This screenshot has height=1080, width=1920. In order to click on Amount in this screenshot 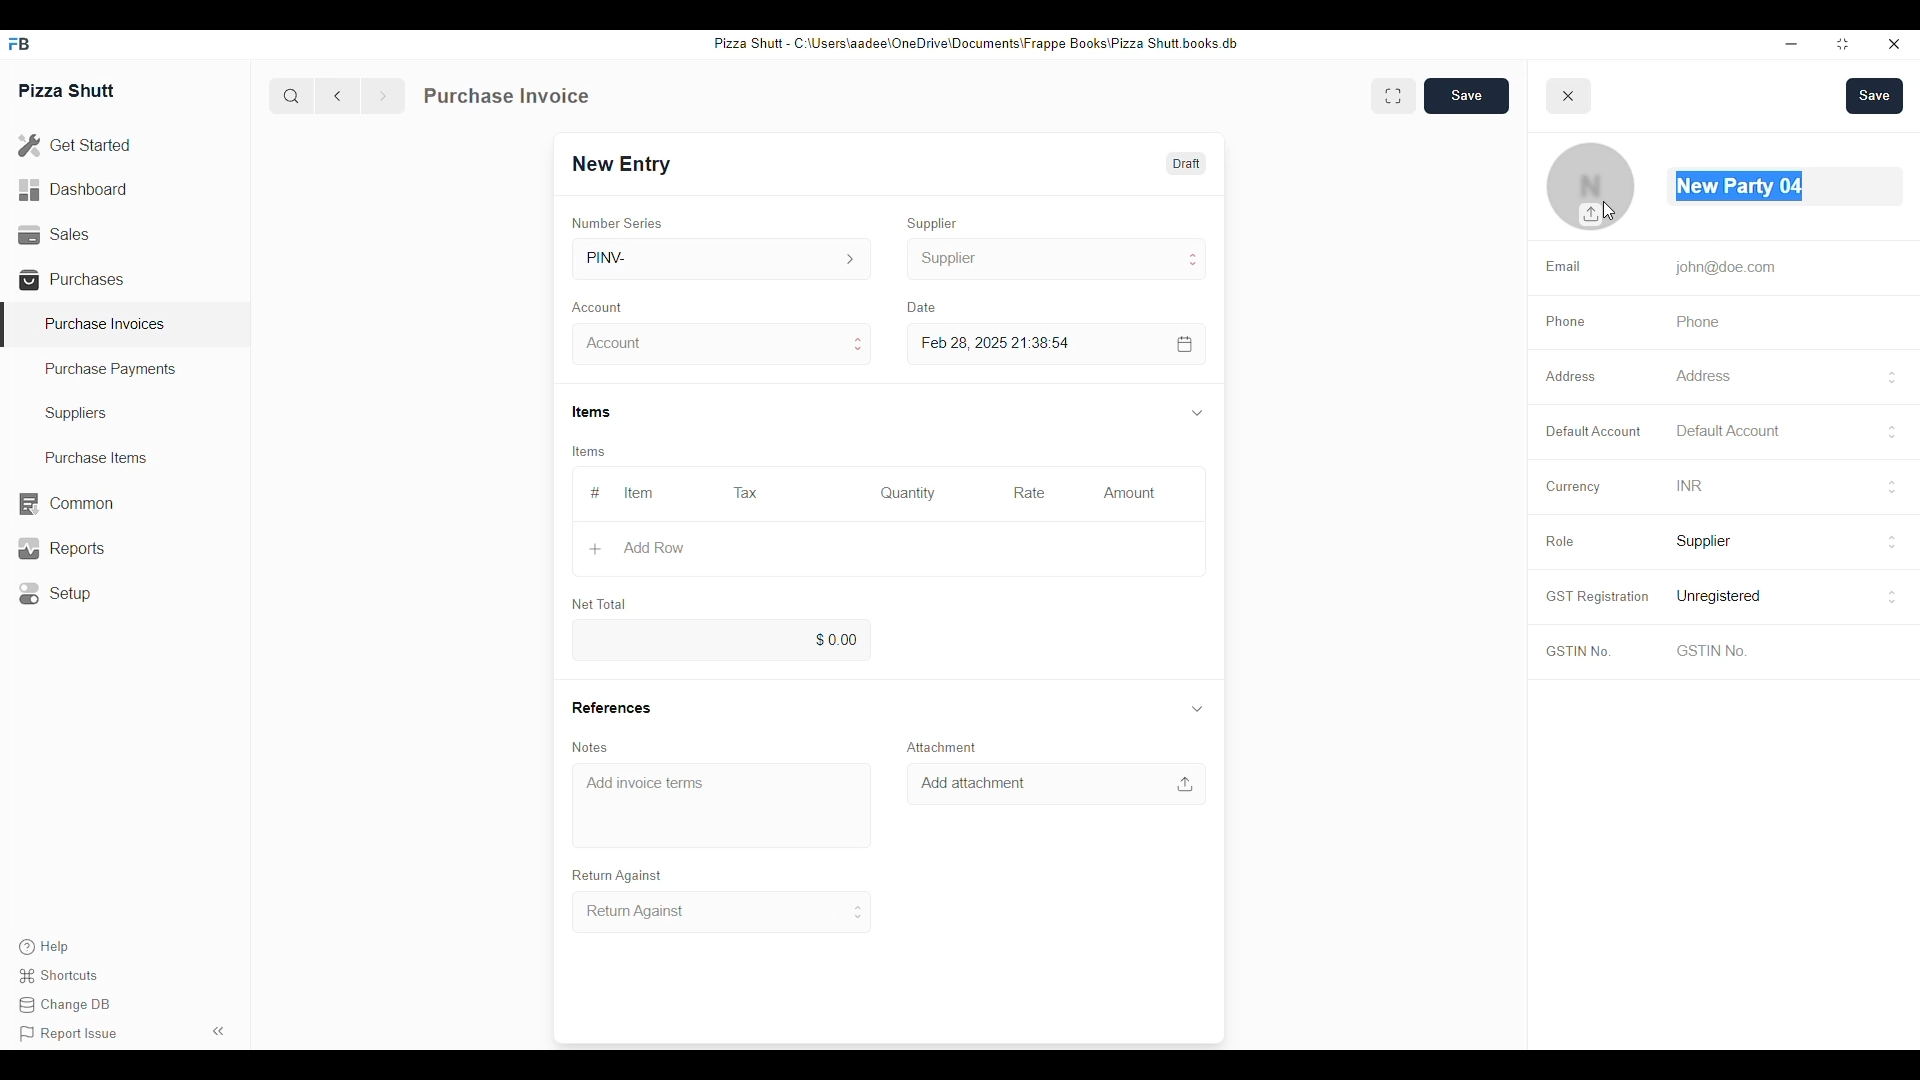, I will do `click(1132, 493)`.